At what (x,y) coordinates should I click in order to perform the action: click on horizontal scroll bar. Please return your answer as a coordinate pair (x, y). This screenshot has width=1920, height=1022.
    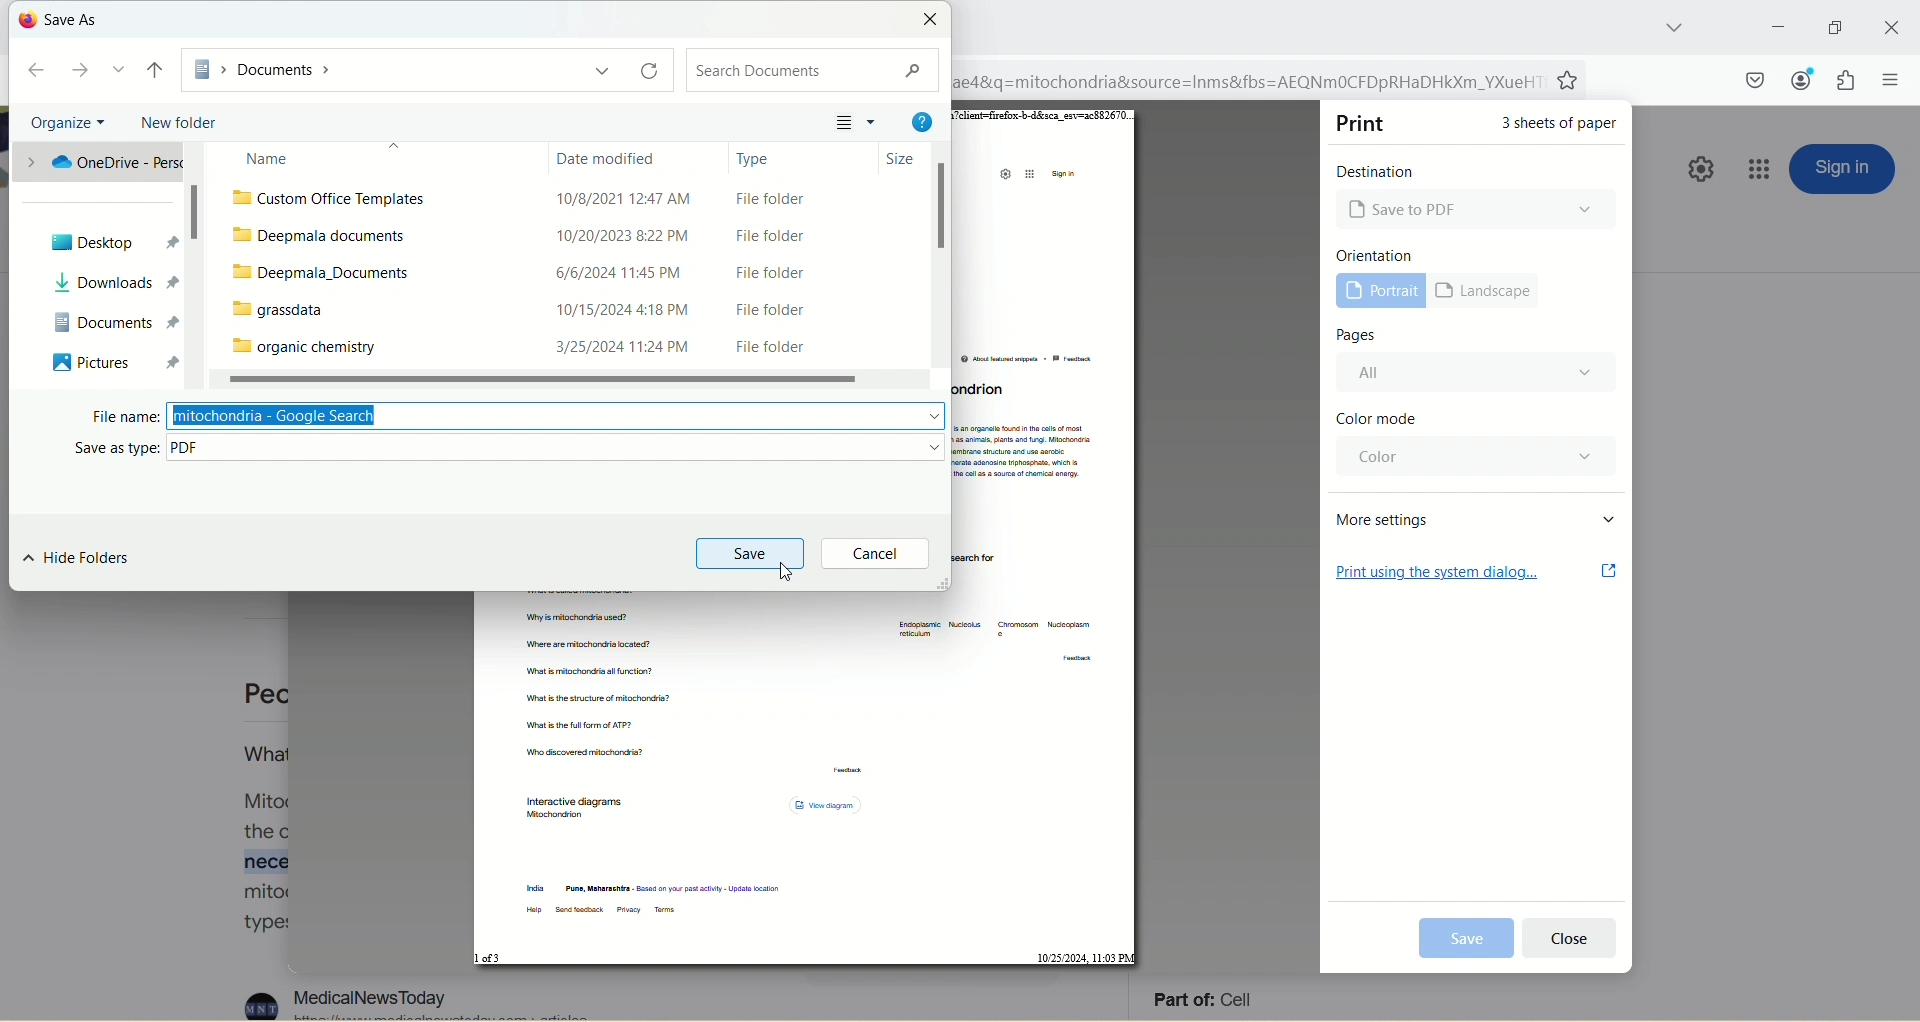
    Looking at the image, I should click on (536, 380).